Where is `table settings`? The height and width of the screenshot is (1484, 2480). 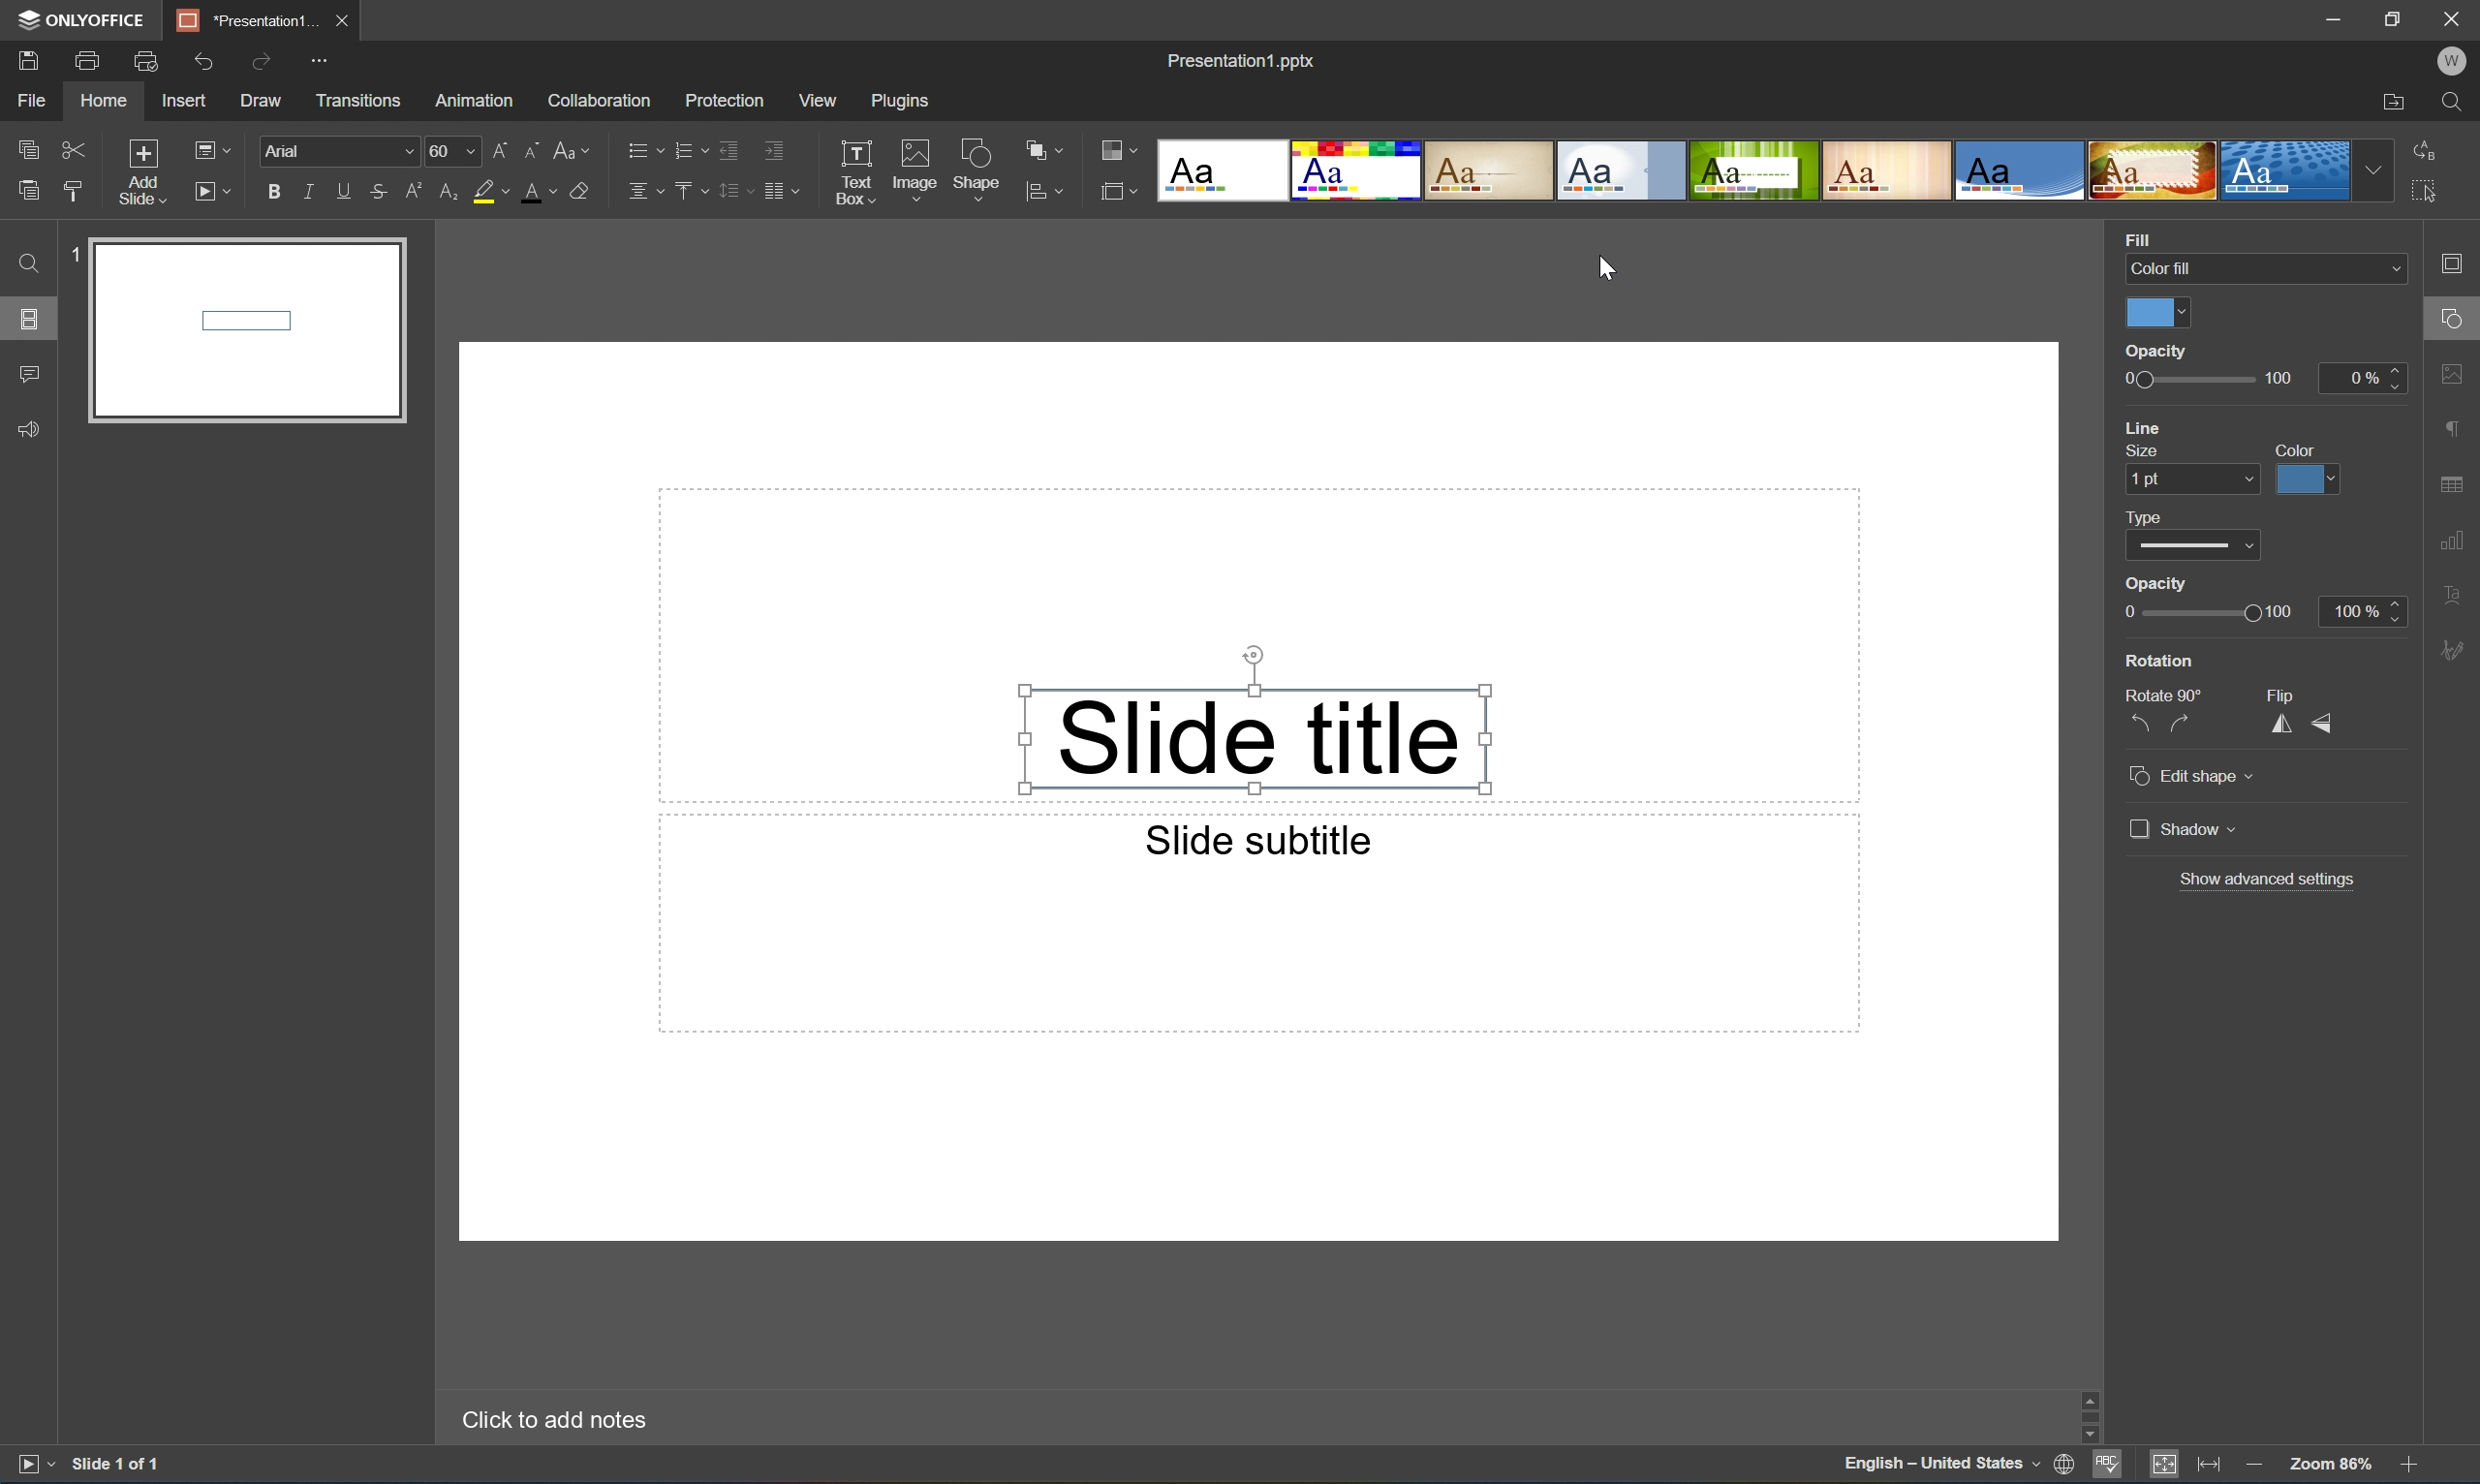 table settings is located at coordinates (2454, 481).